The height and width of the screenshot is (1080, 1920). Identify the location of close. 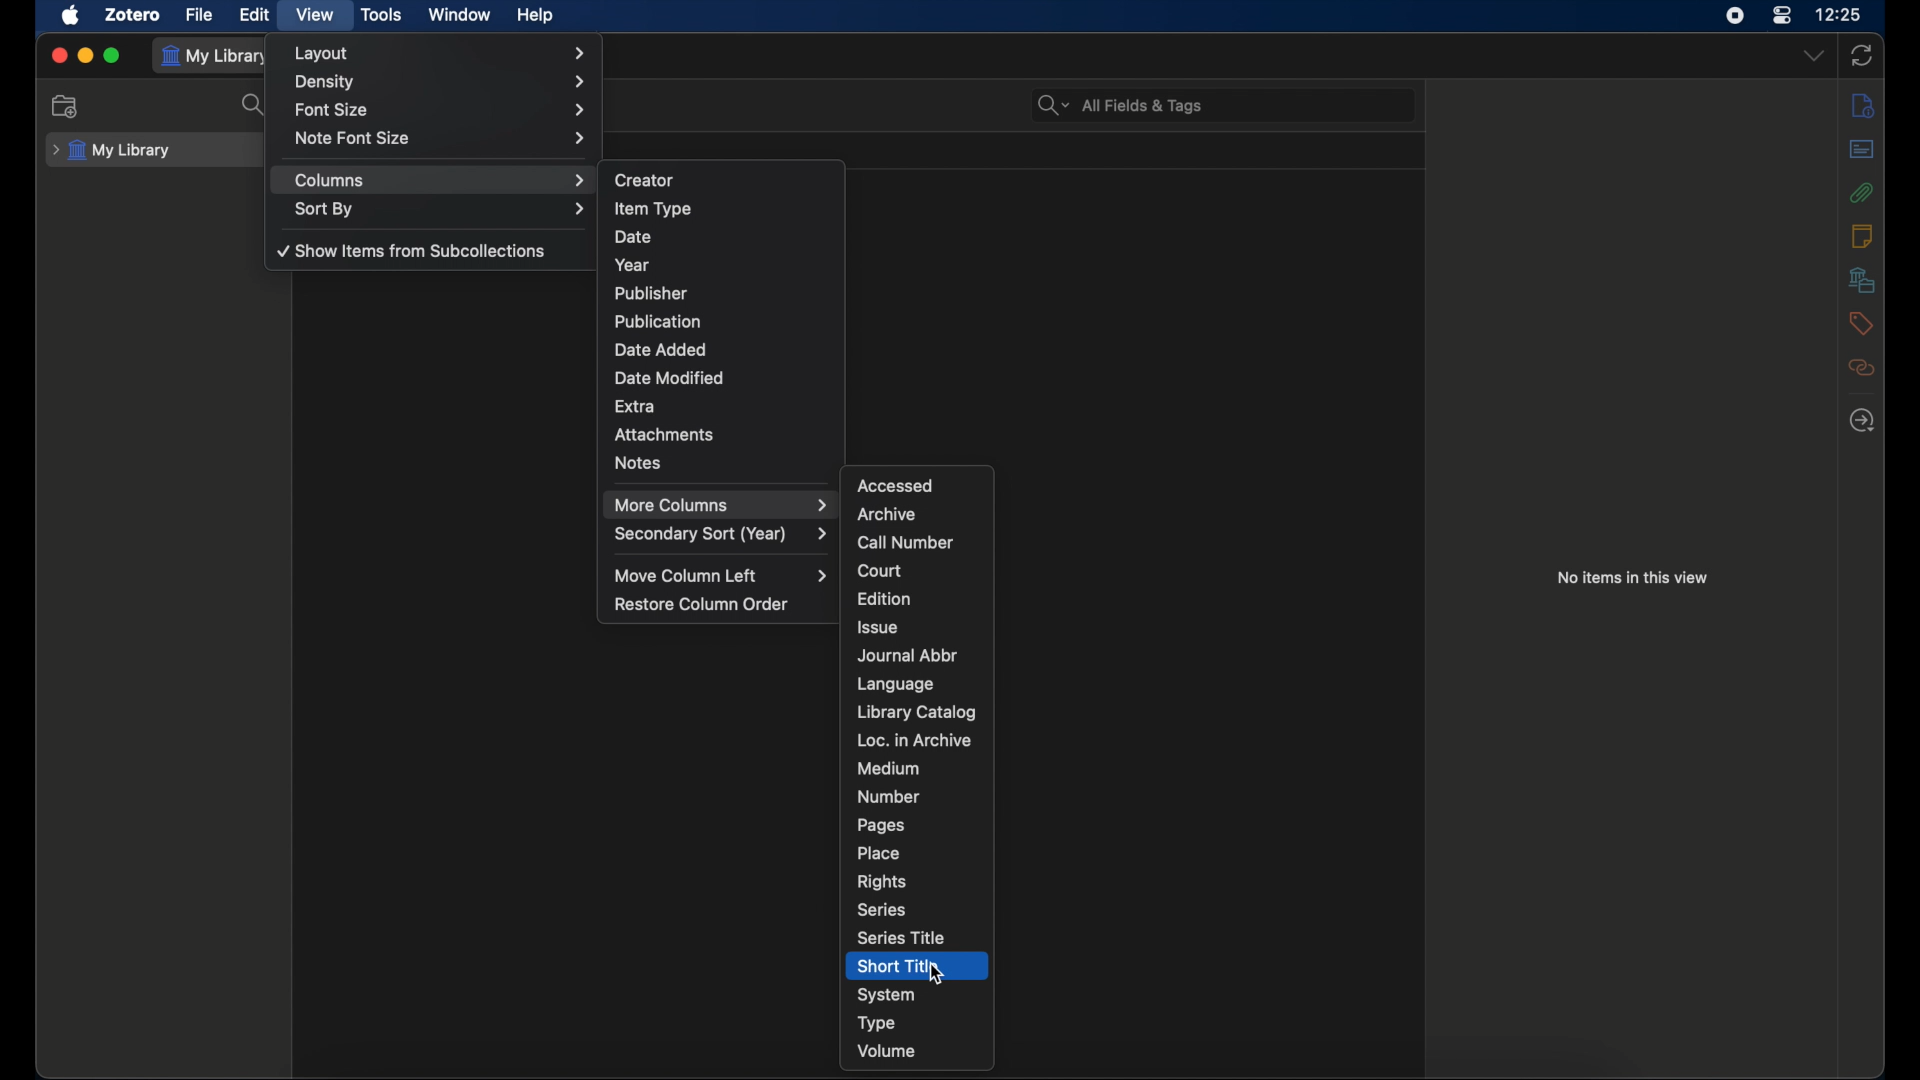
(58, 55).